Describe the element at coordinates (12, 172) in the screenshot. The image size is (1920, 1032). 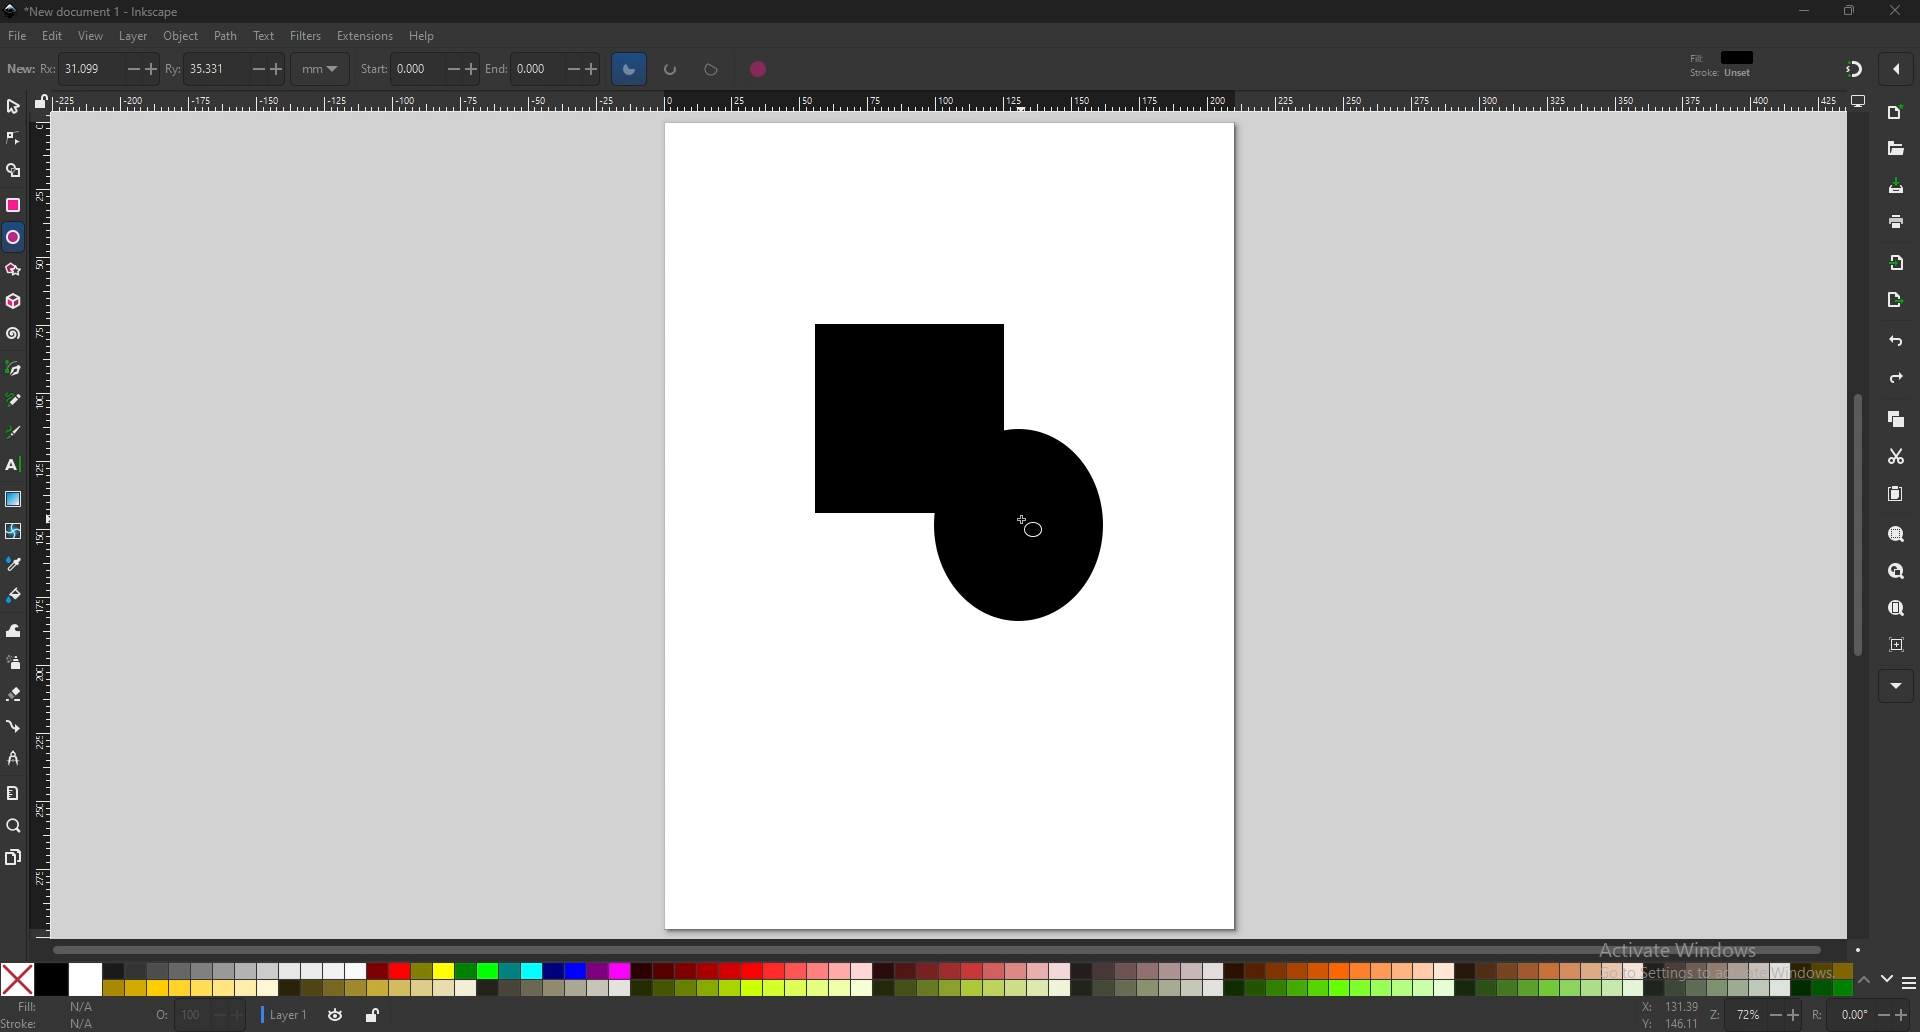
I see `shape builder` at that location.